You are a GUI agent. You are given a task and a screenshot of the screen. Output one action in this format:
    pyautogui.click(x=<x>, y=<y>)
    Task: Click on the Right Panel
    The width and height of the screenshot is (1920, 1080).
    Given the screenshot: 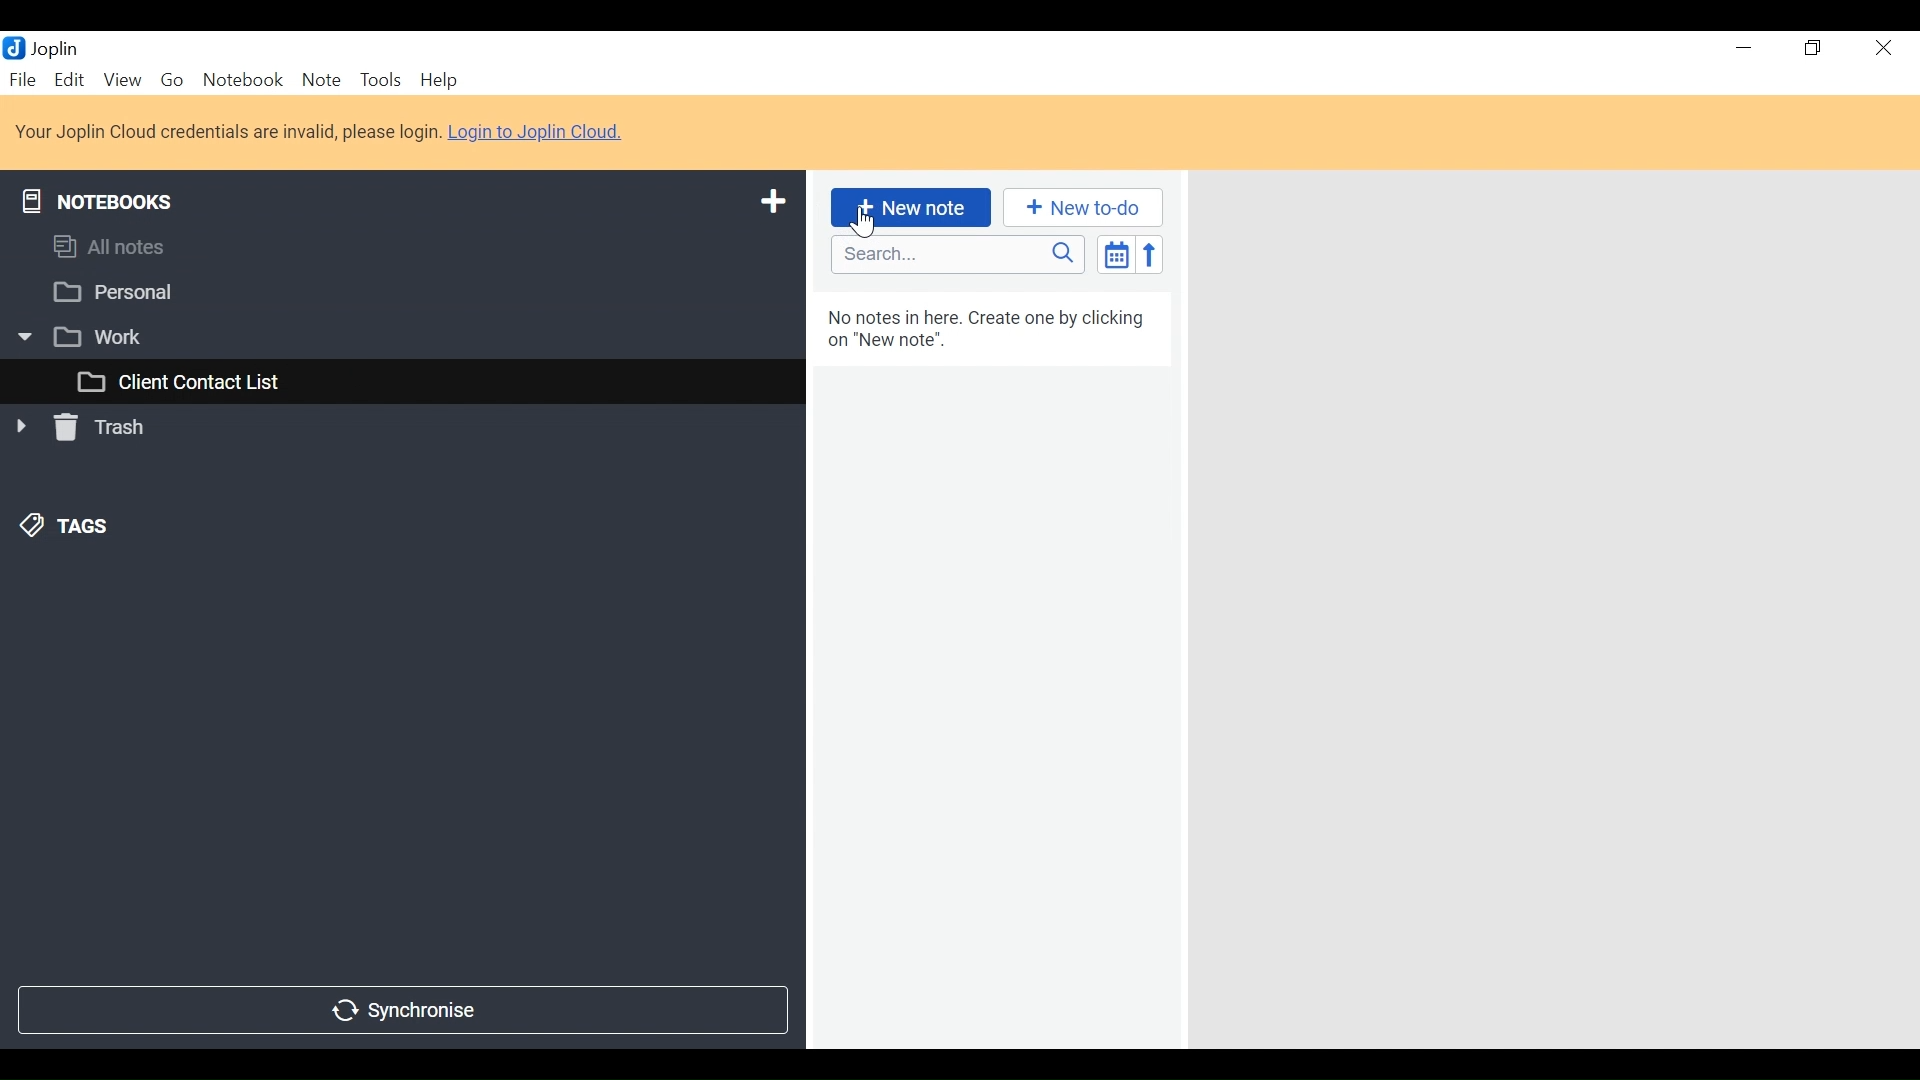 What is the action you would take?
    pyautogui.click(x=1559, y=616)
    